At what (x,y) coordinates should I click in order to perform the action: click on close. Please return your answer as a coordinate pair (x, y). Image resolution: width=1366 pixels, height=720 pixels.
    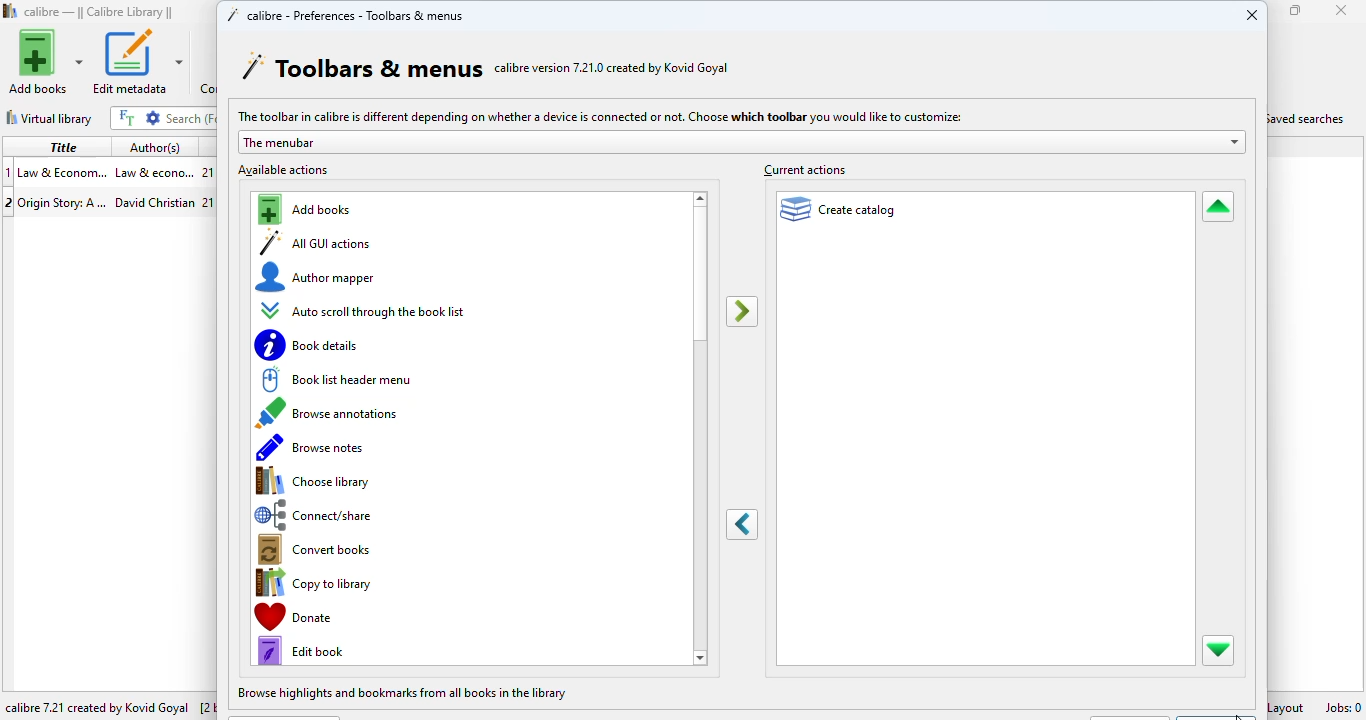
    Looking at the image, I should click on (1341, 10).